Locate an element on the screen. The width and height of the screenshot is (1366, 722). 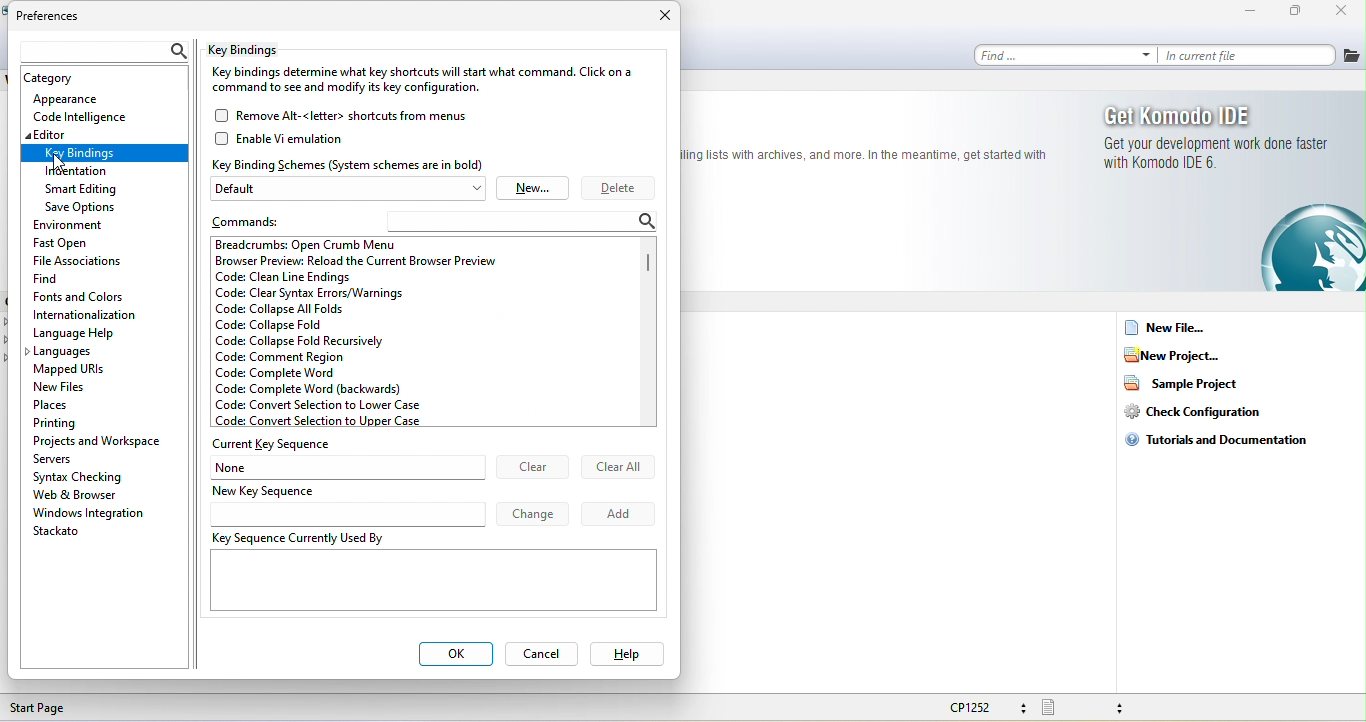
sample project is located at coordinates (1191, 382).